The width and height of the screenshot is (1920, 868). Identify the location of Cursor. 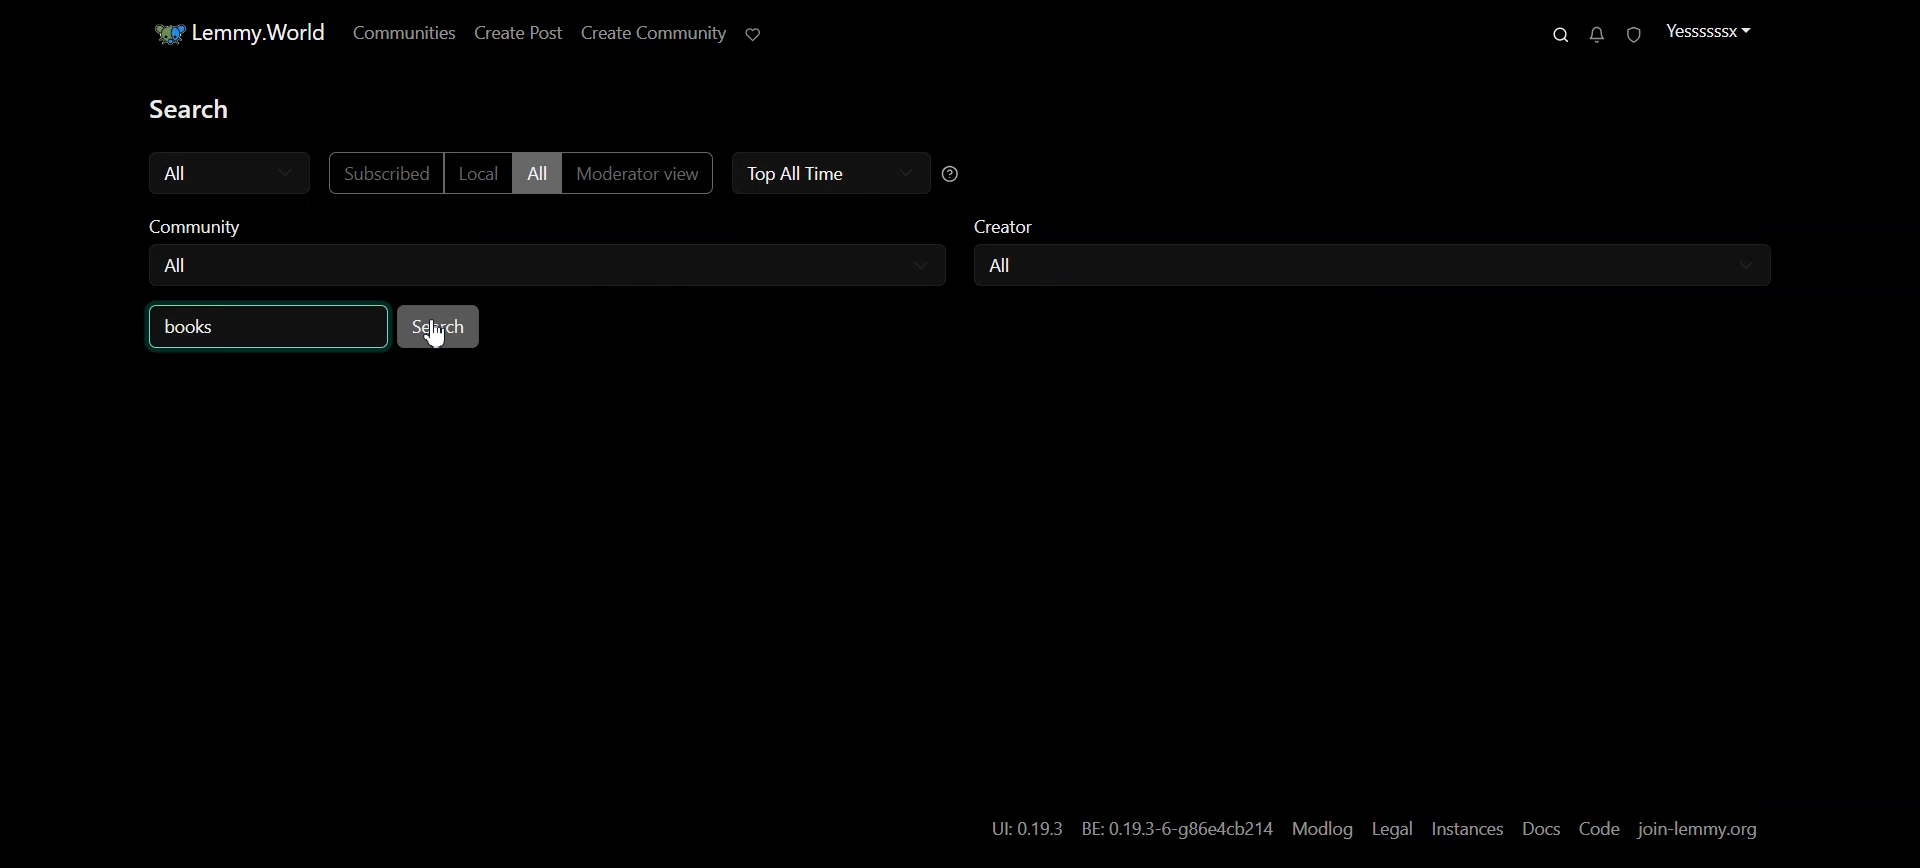
(440, 334).